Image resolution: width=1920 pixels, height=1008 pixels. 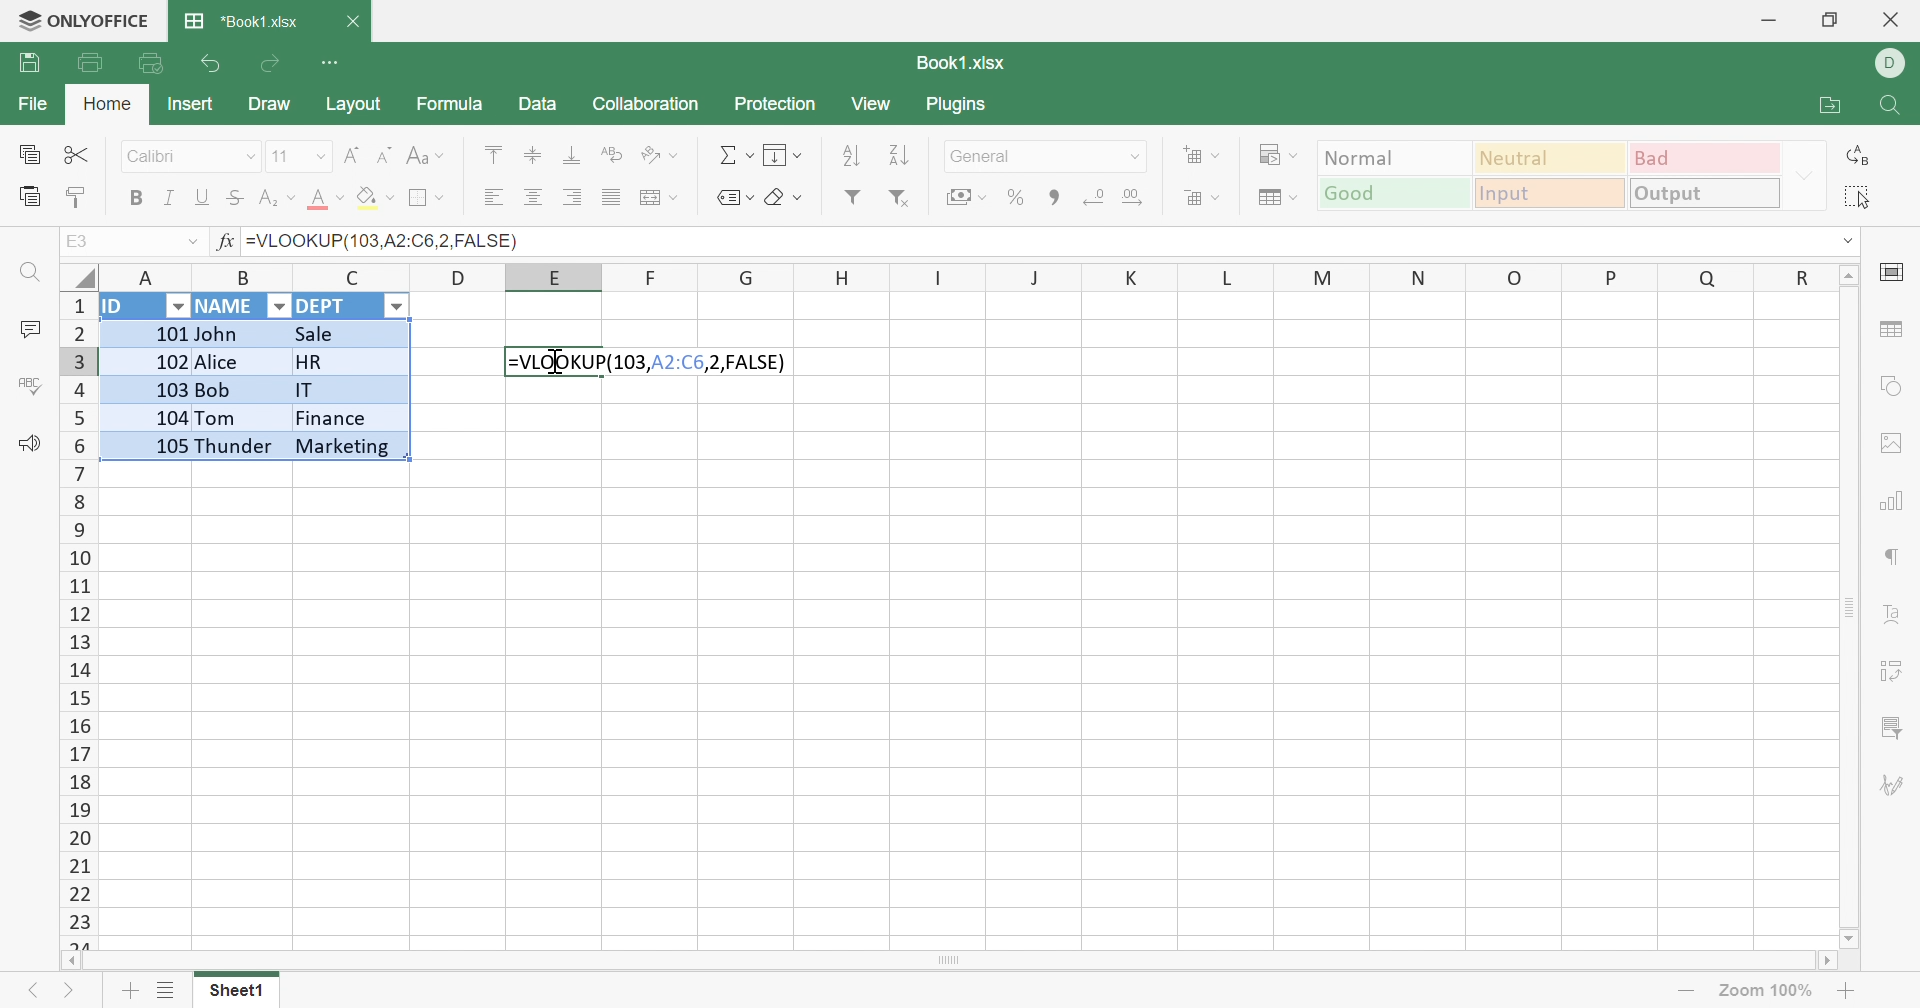 What do you see at coordinates (148, 388) in the screenshot?
I see `103` at bounding box center [148, 388].